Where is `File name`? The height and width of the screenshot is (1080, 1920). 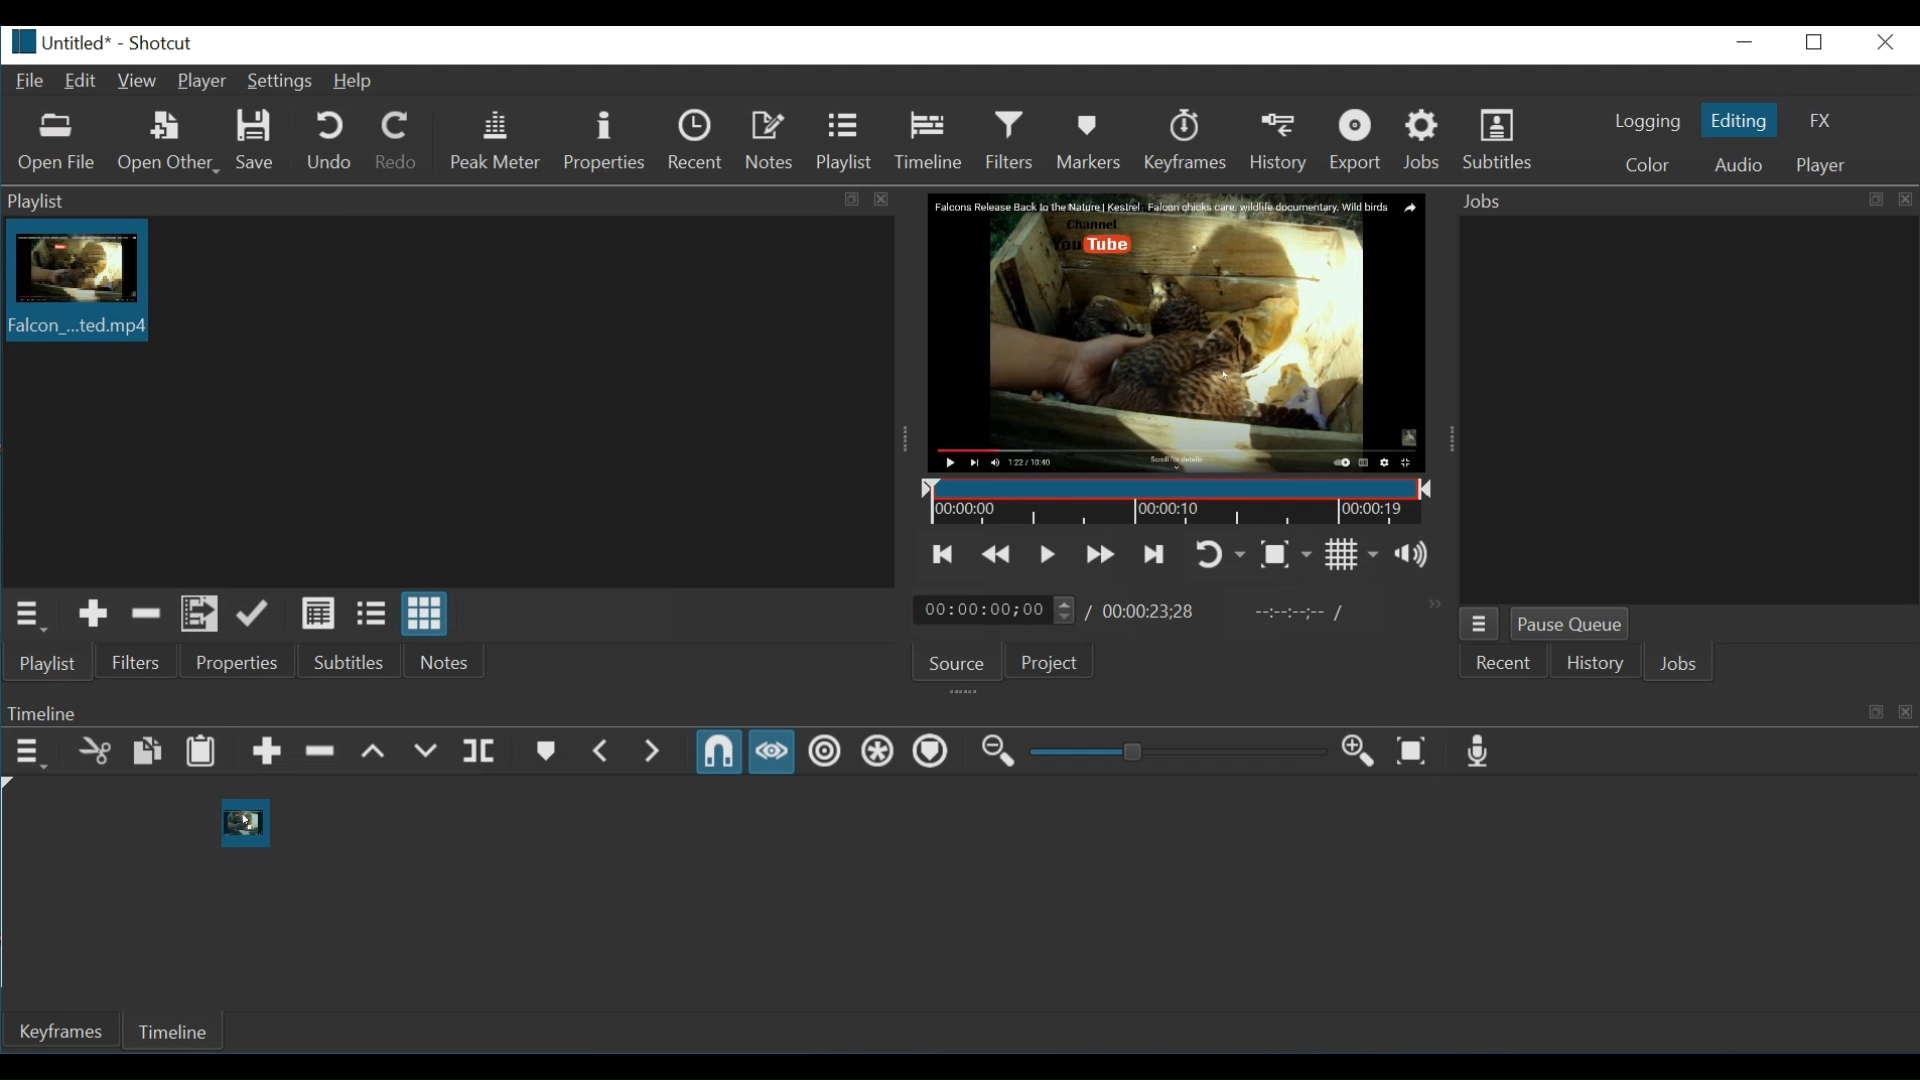 File name is located at coordinates (59, 43).